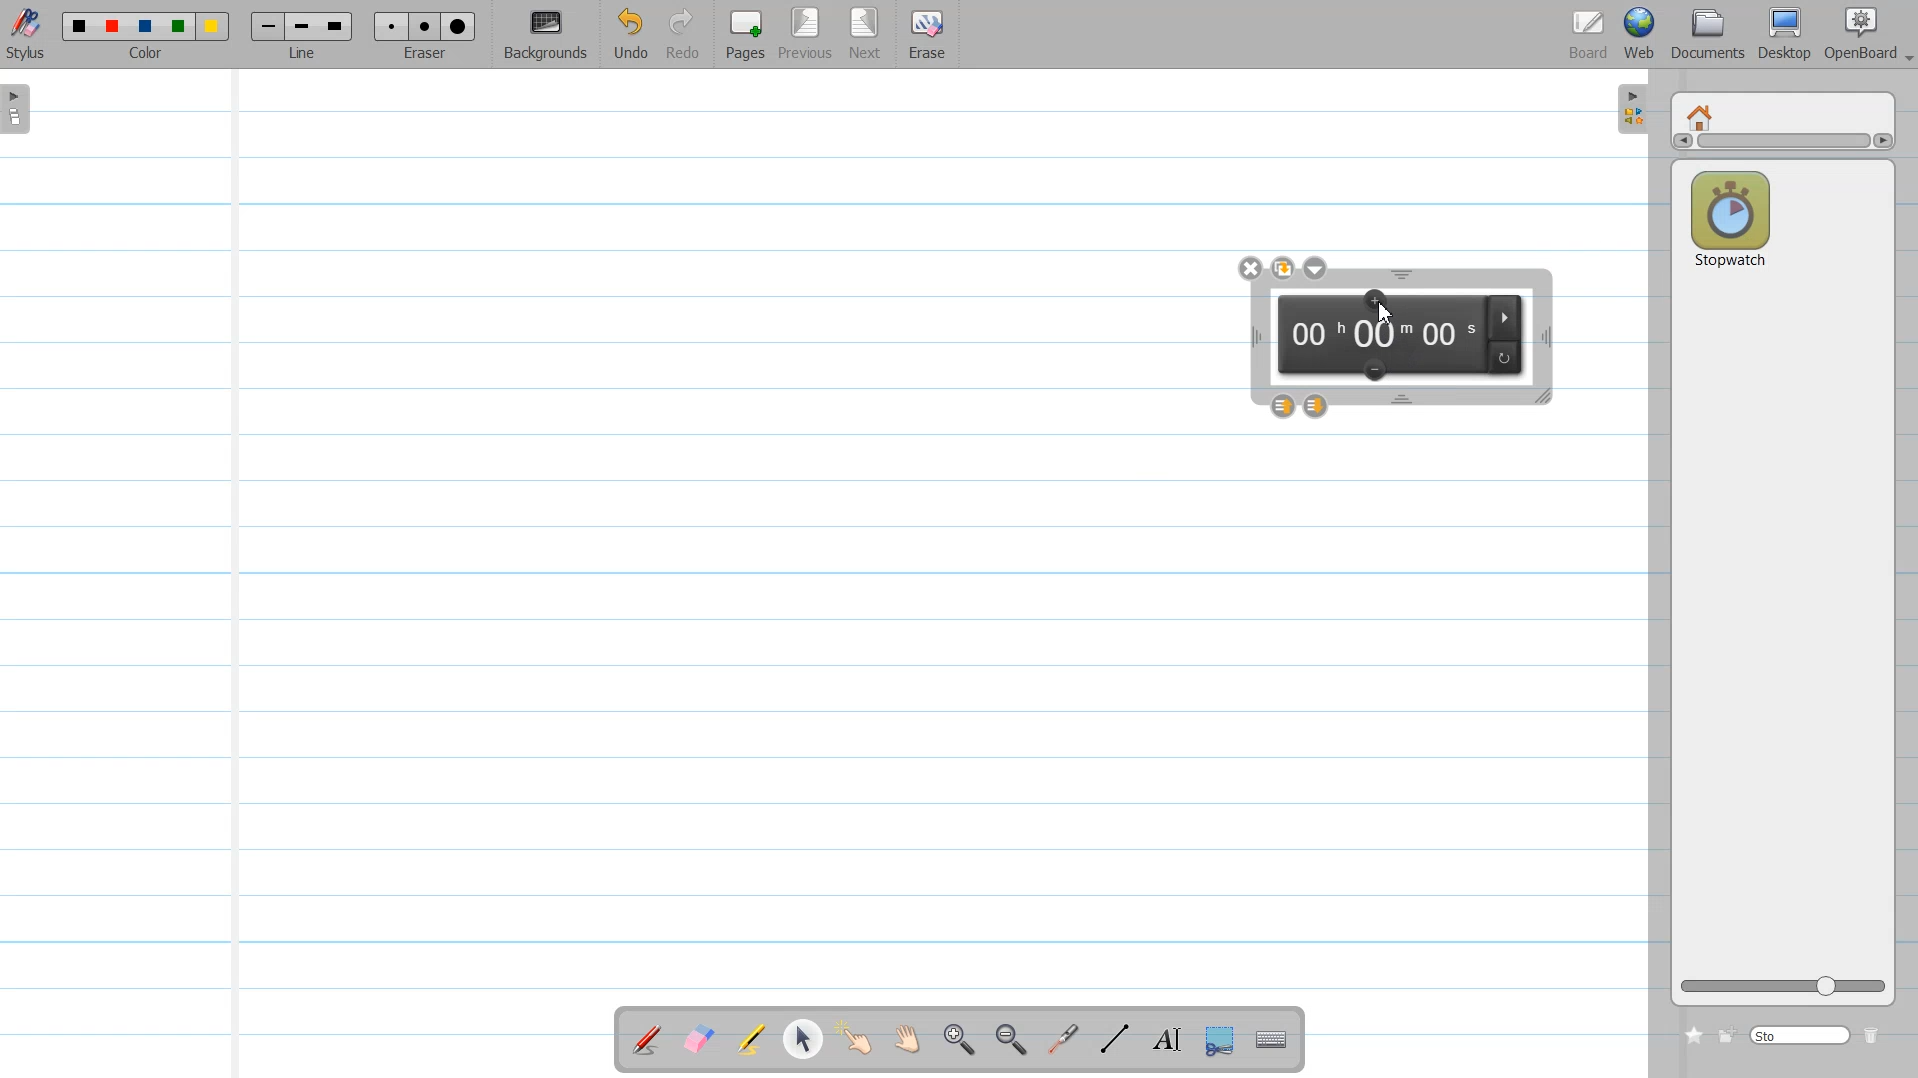  I want to click on Logo size adjuster, so click(1783, 987).